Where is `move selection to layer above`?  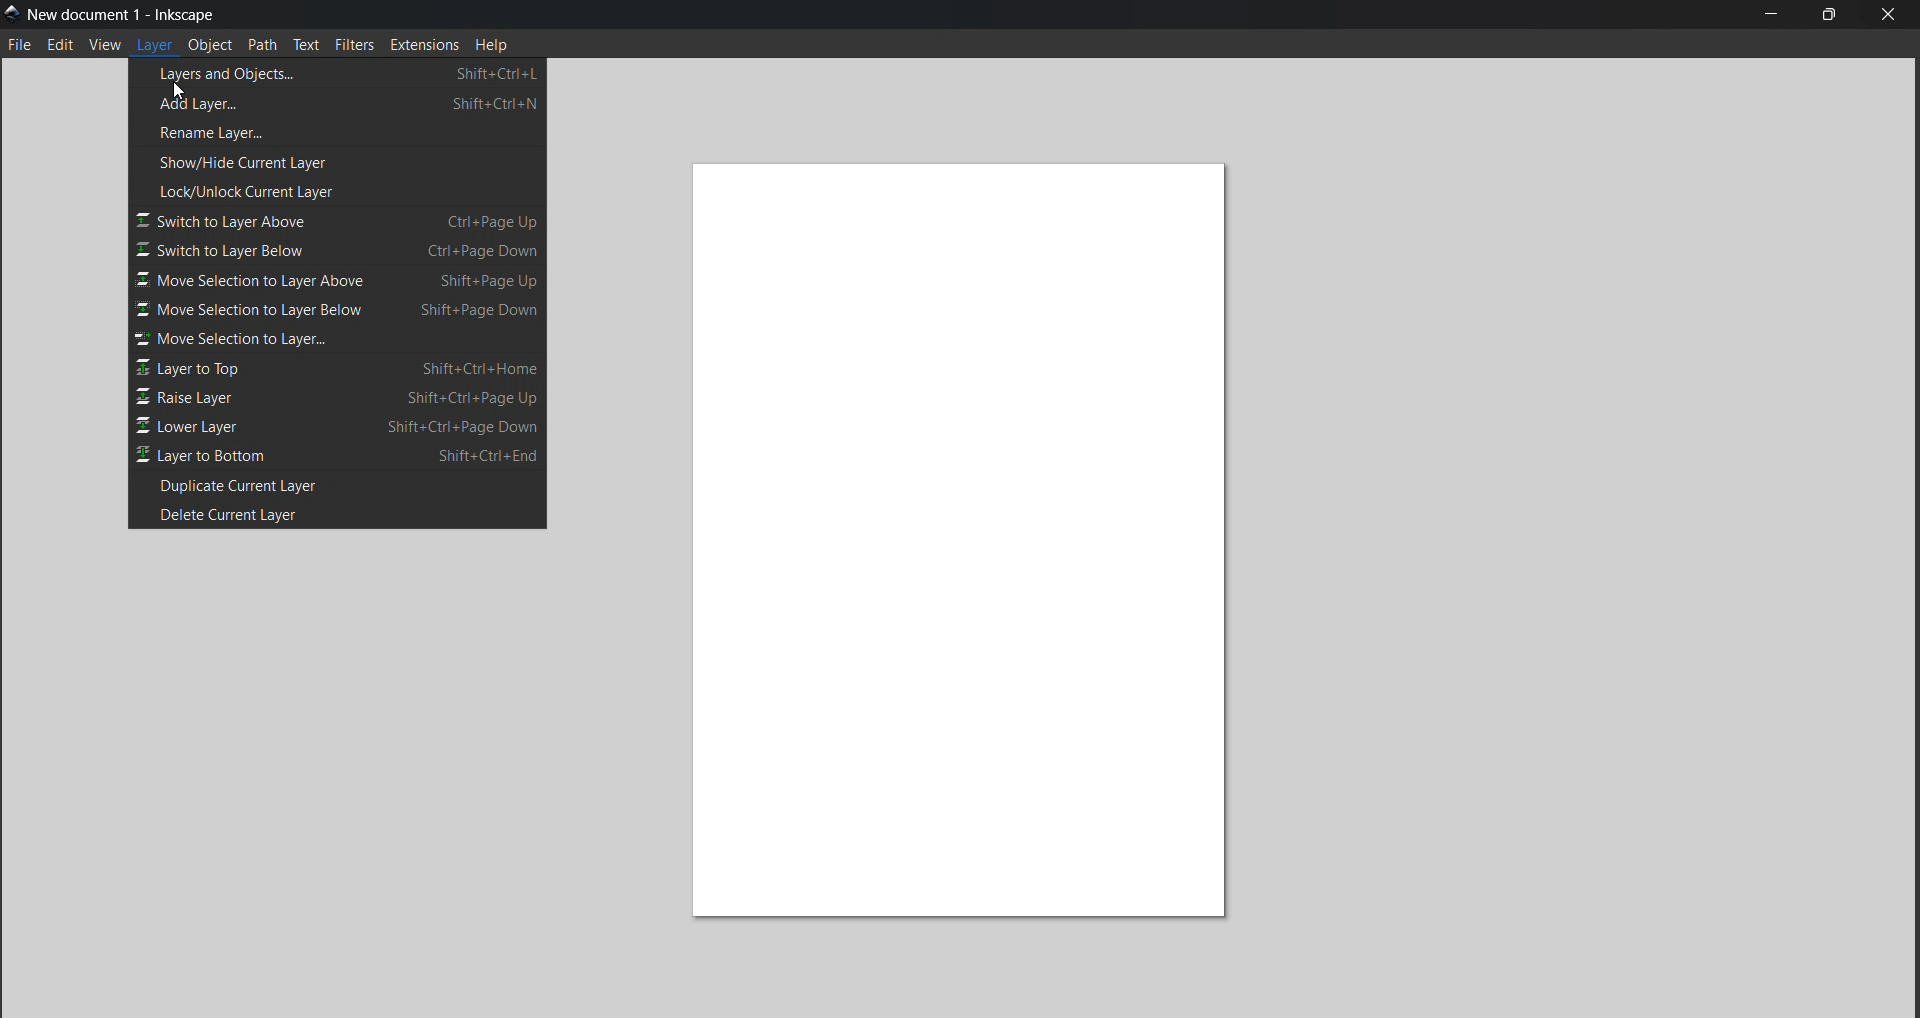
move selection to layer above is located at coordinates (337, 280).